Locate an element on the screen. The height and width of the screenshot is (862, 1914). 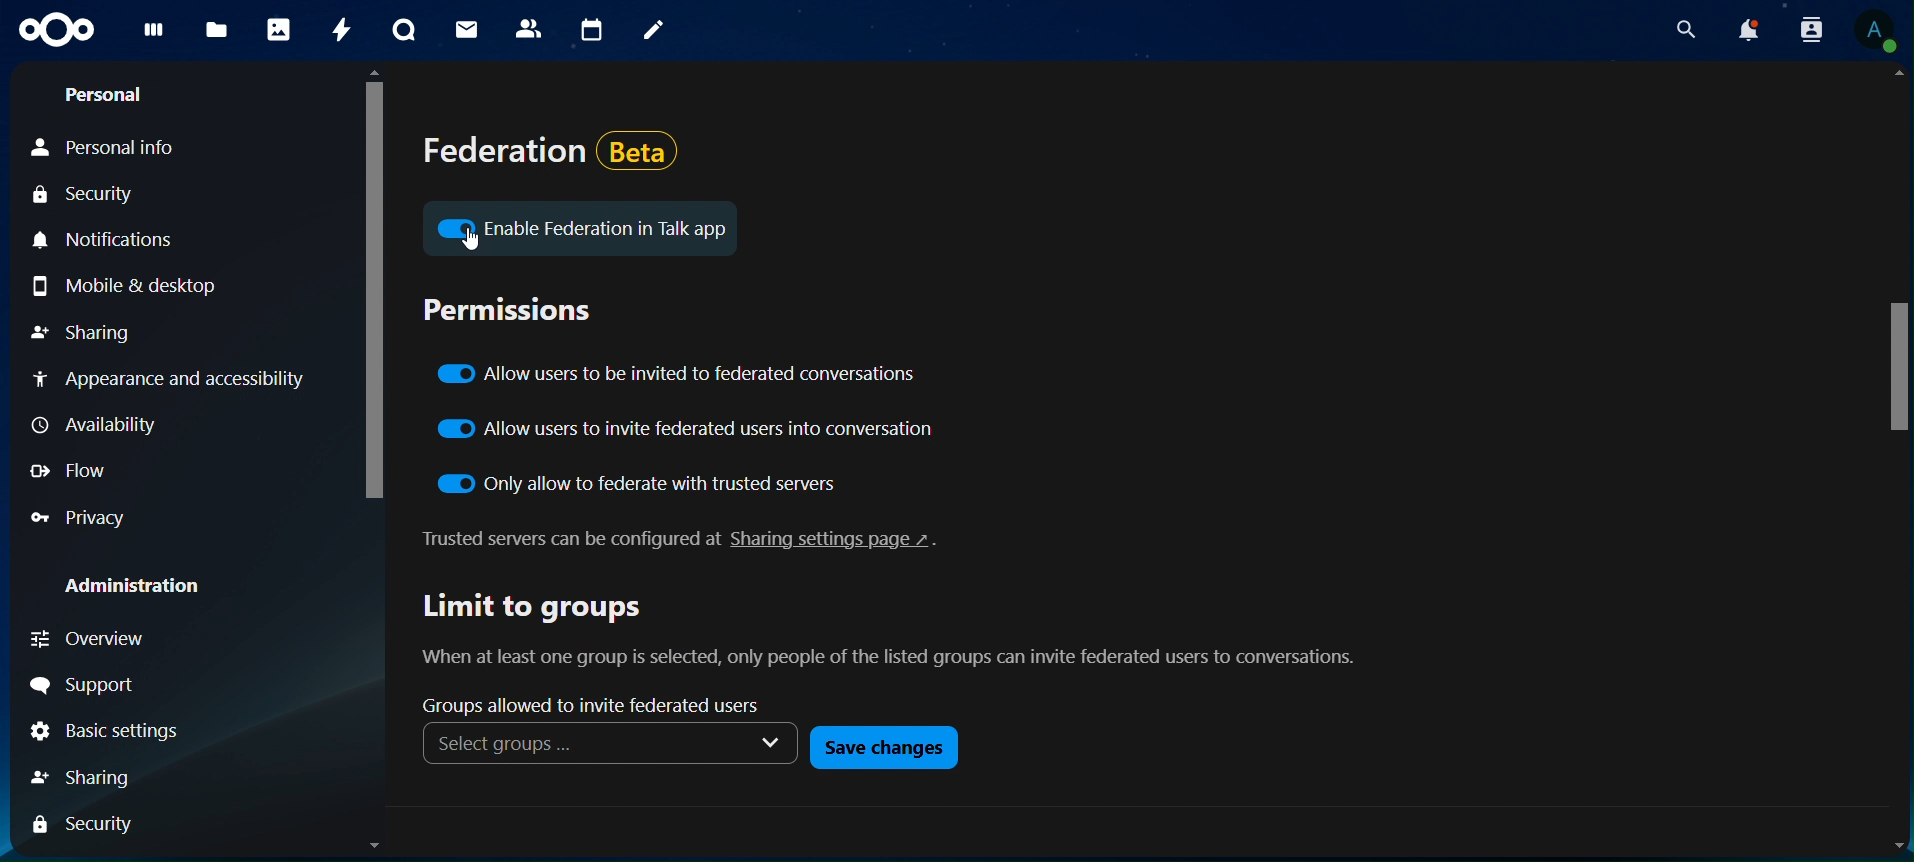
files is located at coordinates (217, 31).